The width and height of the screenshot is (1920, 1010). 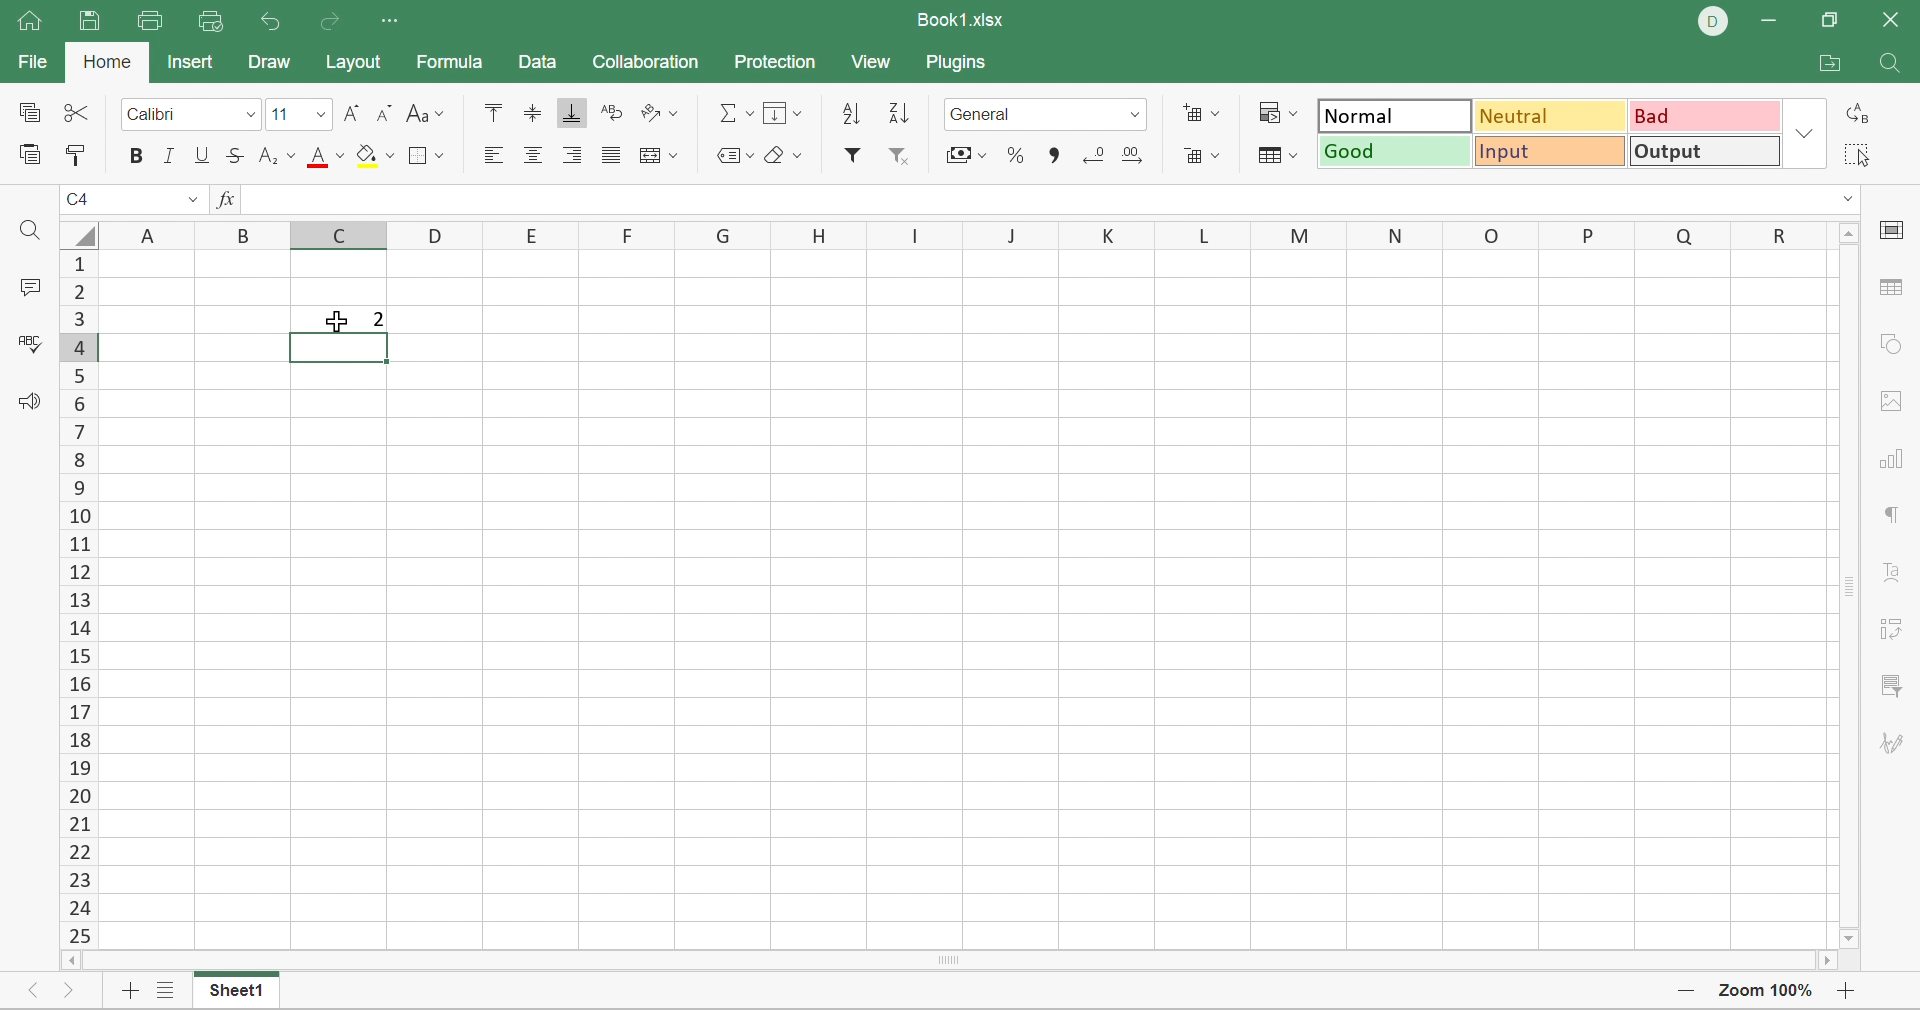 What do you see at coordinates (1892, 19) in the screenshot?
I see `Close` at bounding box center [1892, 19].